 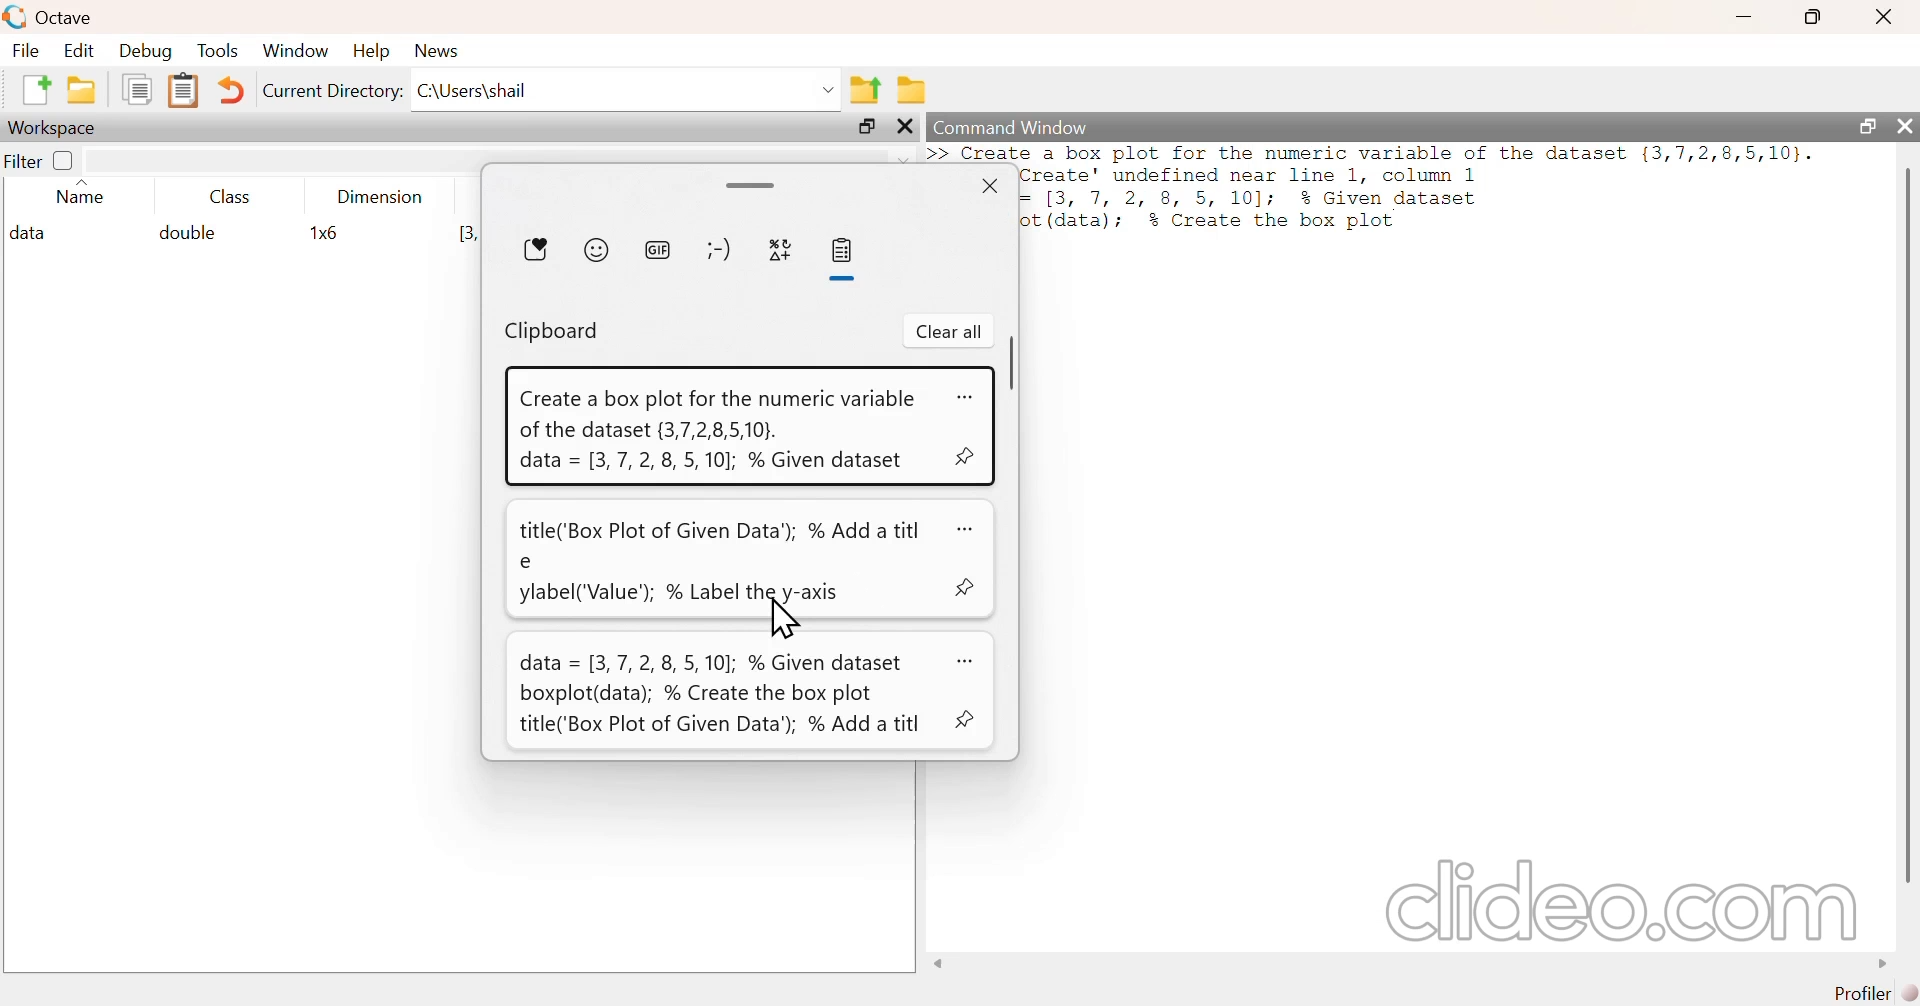 I want to click on data, so click(x=35, y=232).